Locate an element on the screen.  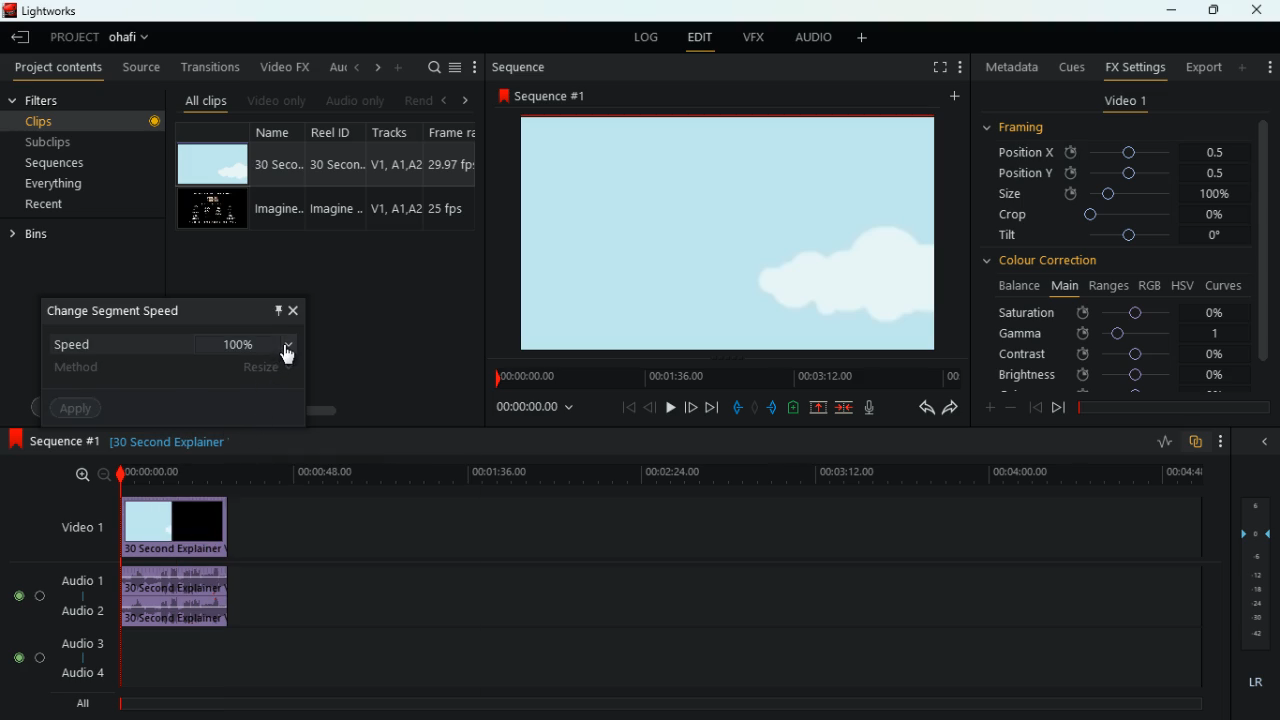
more is located at coordinates (866, 39).